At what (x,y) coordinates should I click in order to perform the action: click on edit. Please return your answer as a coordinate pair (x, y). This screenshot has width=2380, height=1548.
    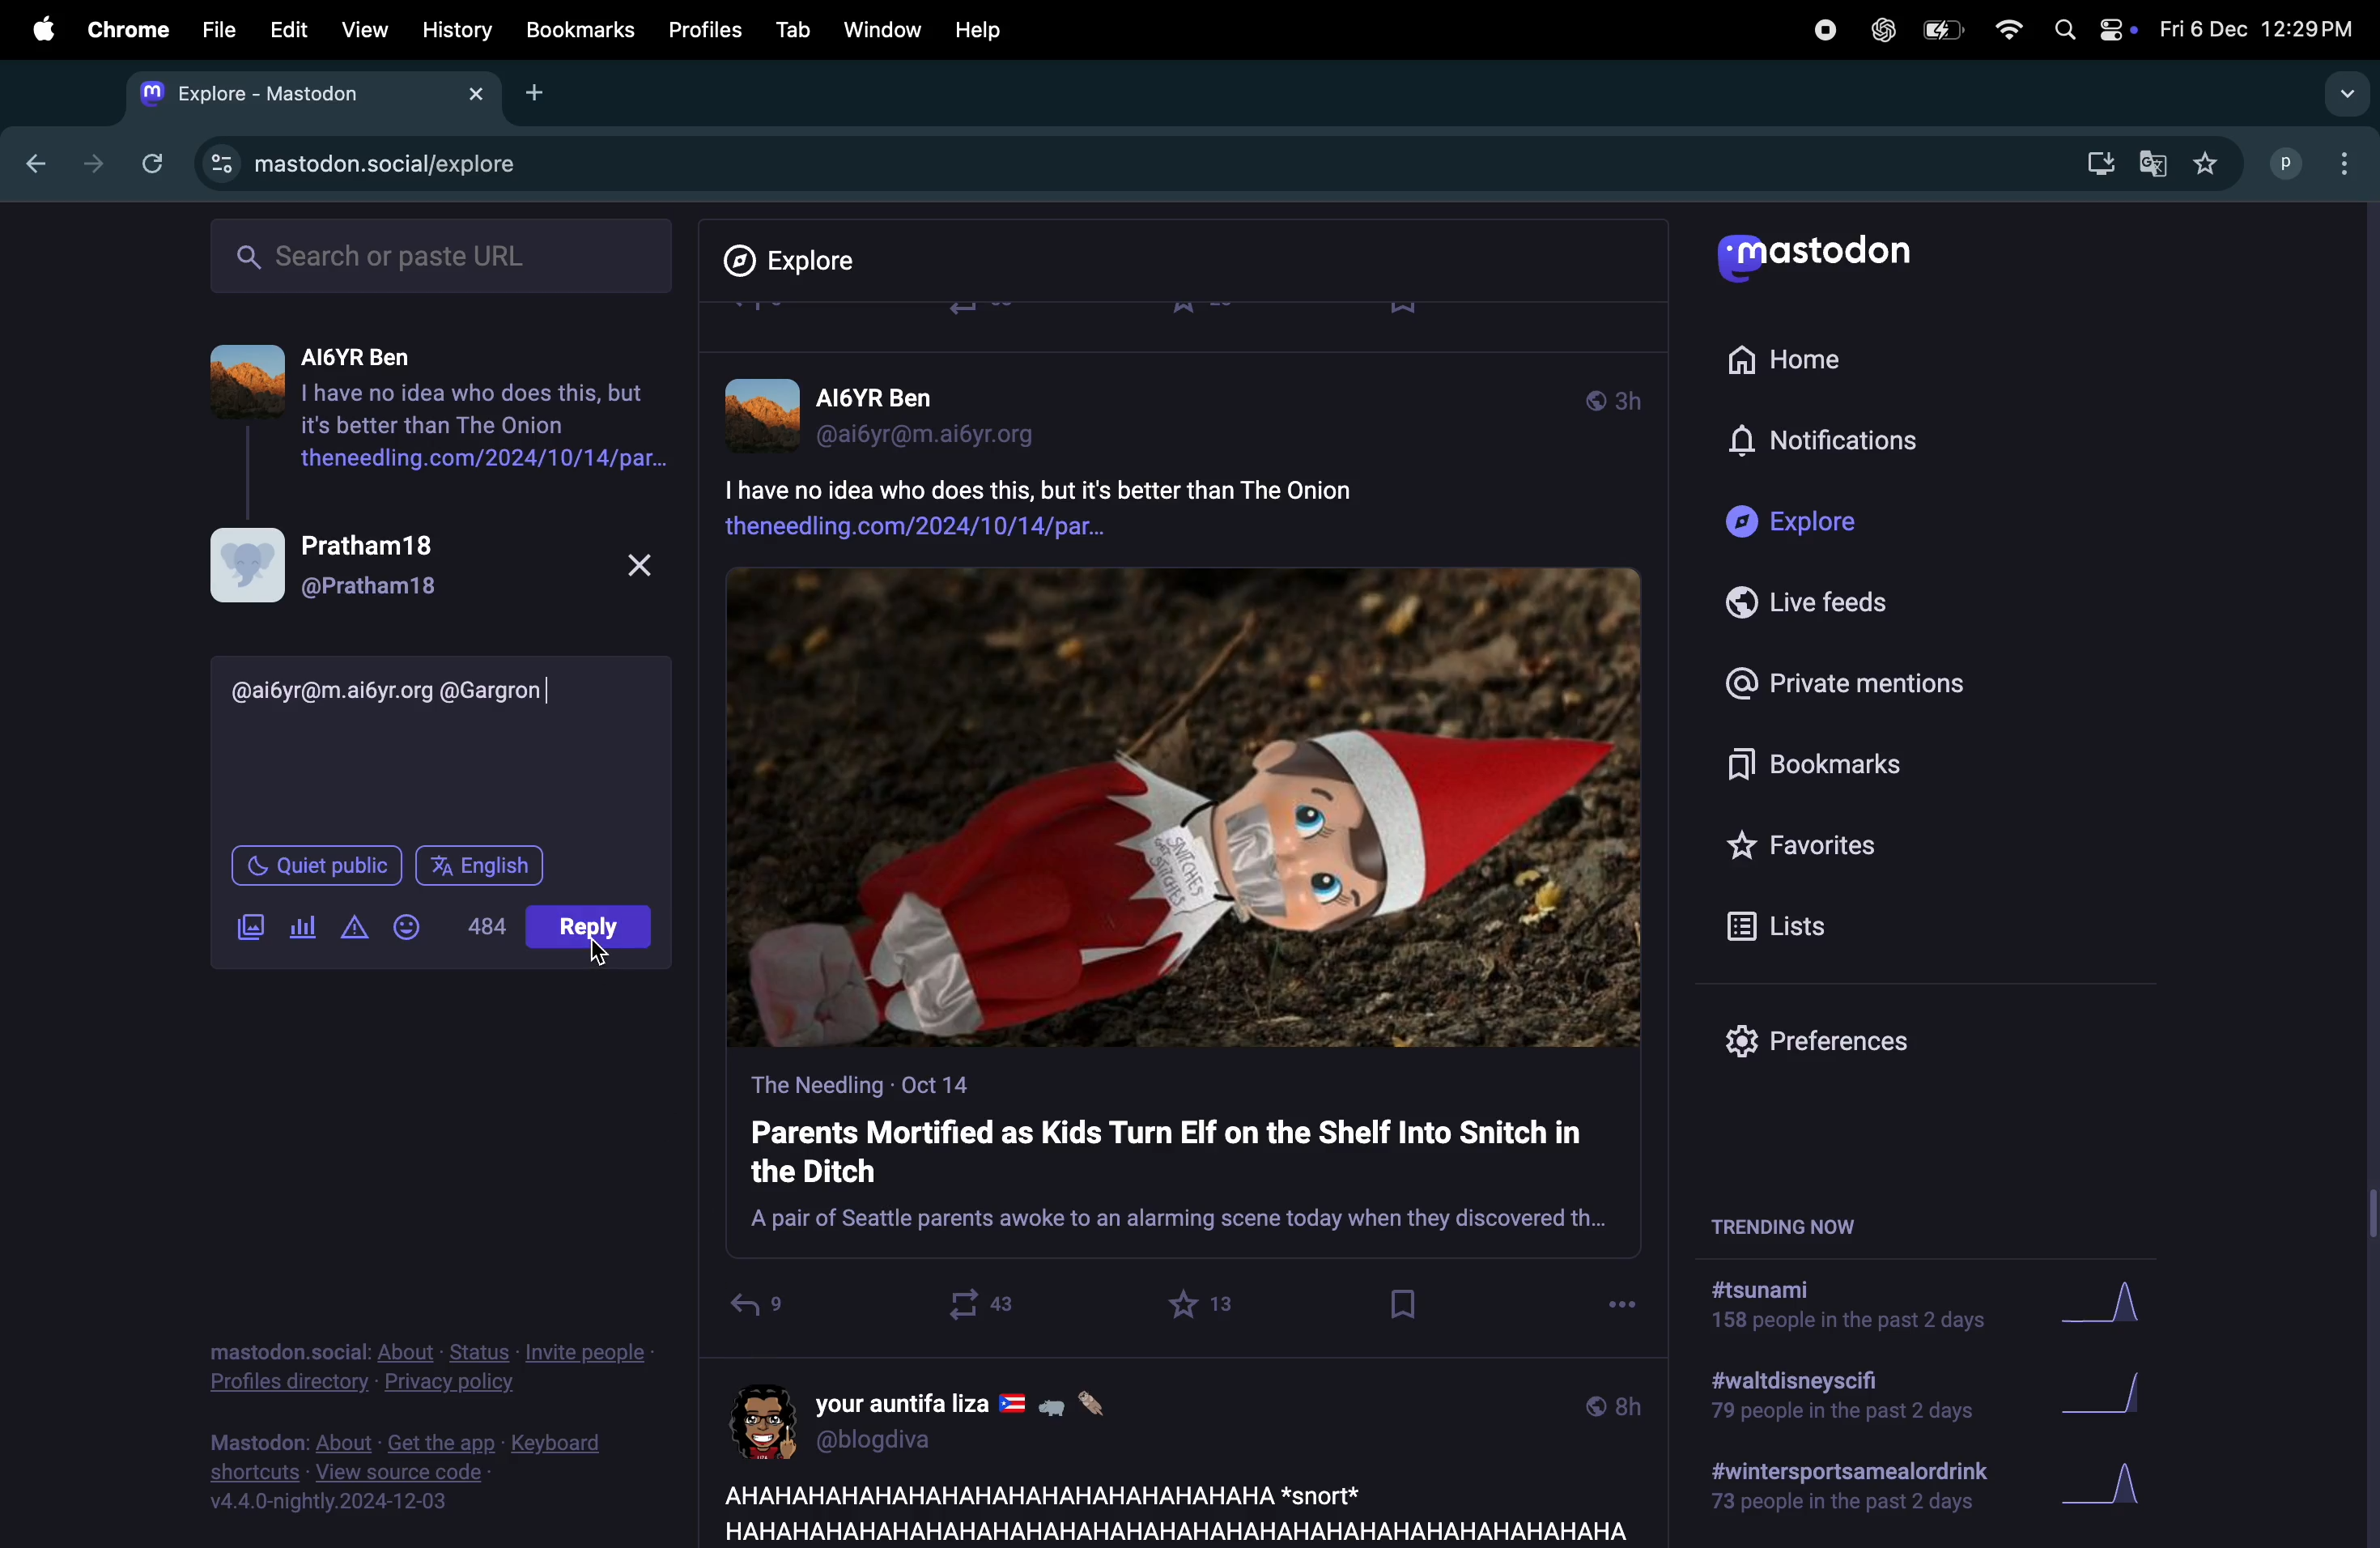
    Looking at the image, I should click on (288, 32).